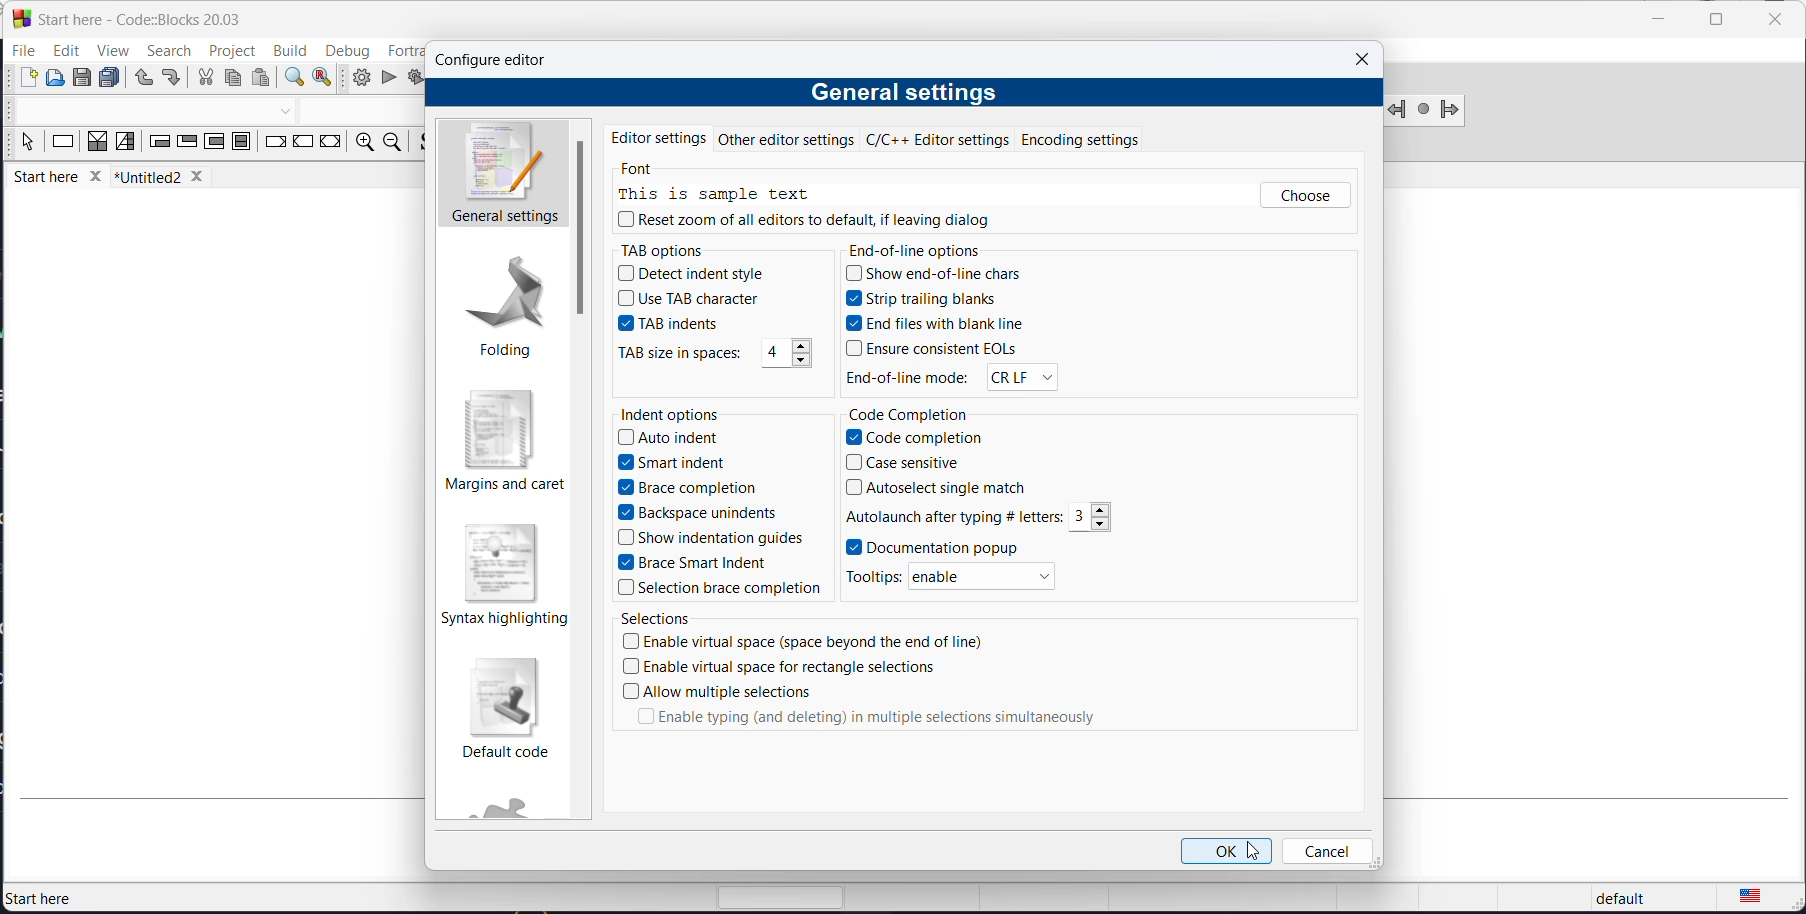 The width and height of the screenshot is (1806, 914). I want to click on paste, so click(264, 79).